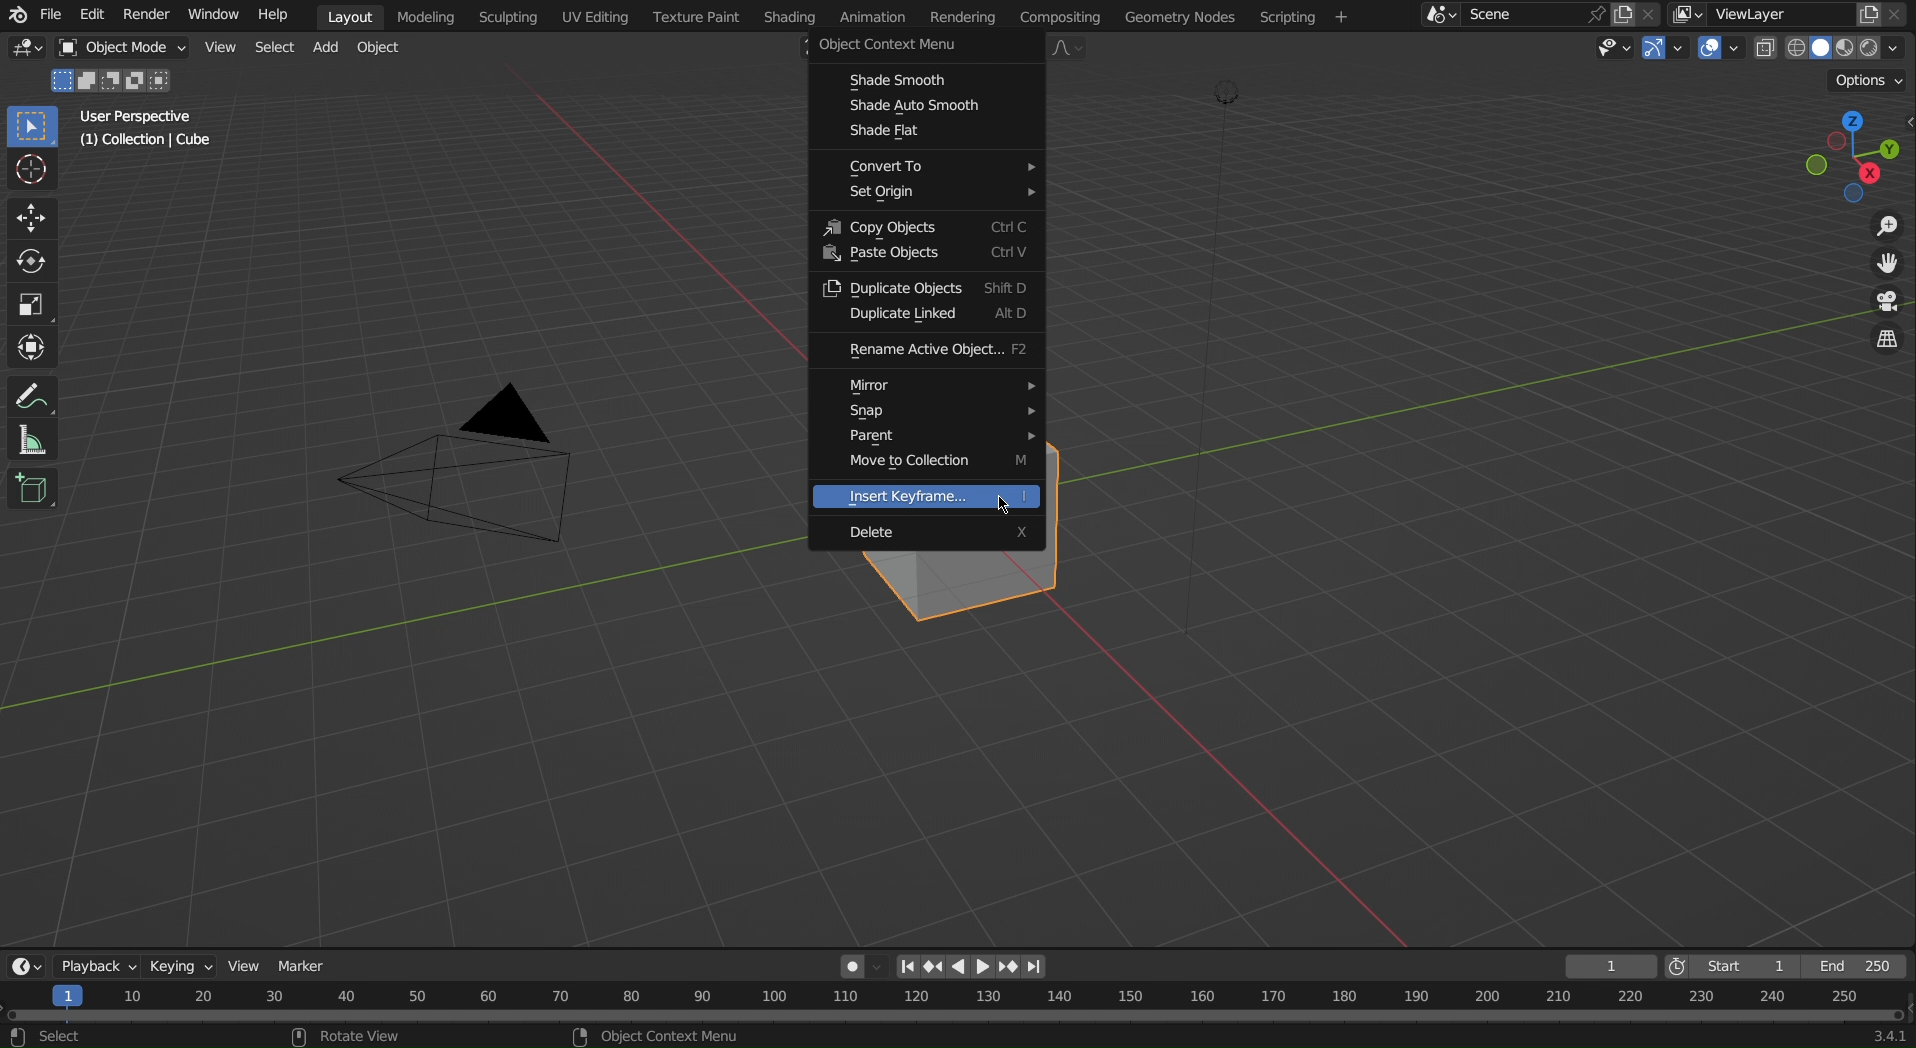 This screenshot has height=1048, width=1916. I want to click on Switch the current view, so click(1882, 338).